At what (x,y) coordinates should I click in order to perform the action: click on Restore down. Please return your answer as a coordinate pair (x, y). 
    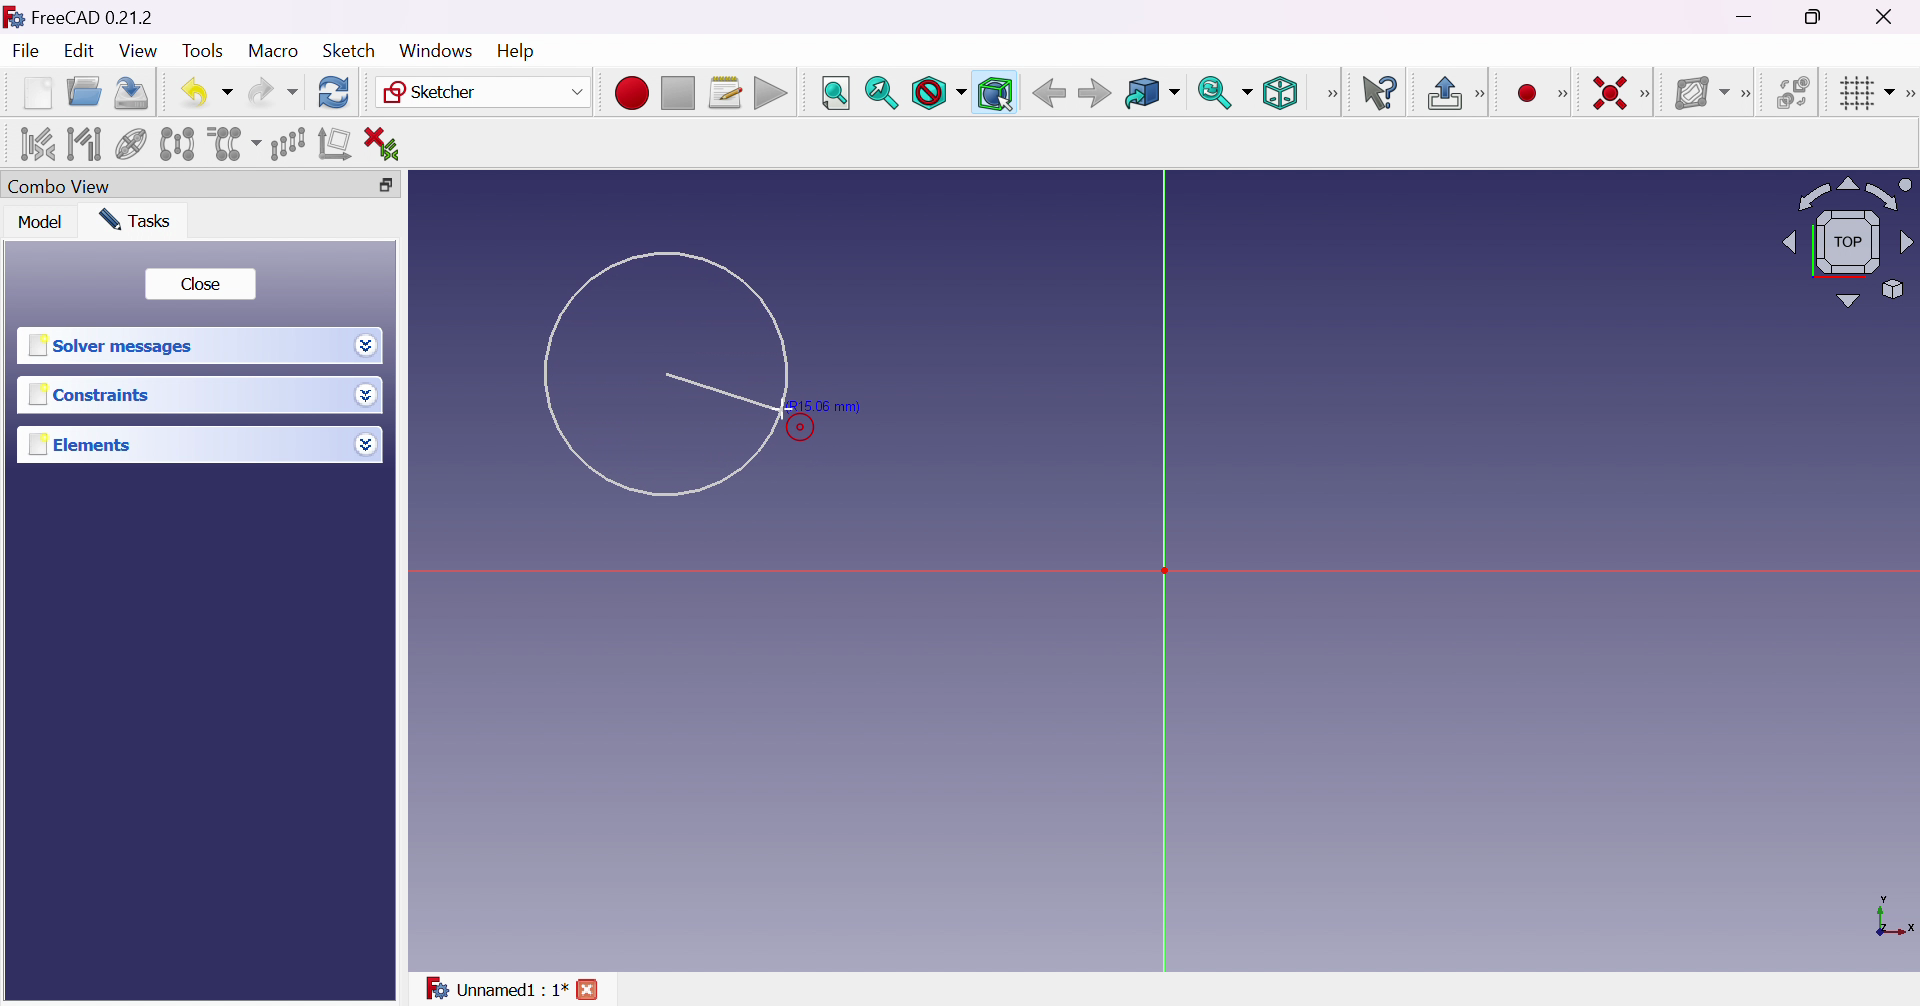
    Looking at the image, I should click on (380, 186).